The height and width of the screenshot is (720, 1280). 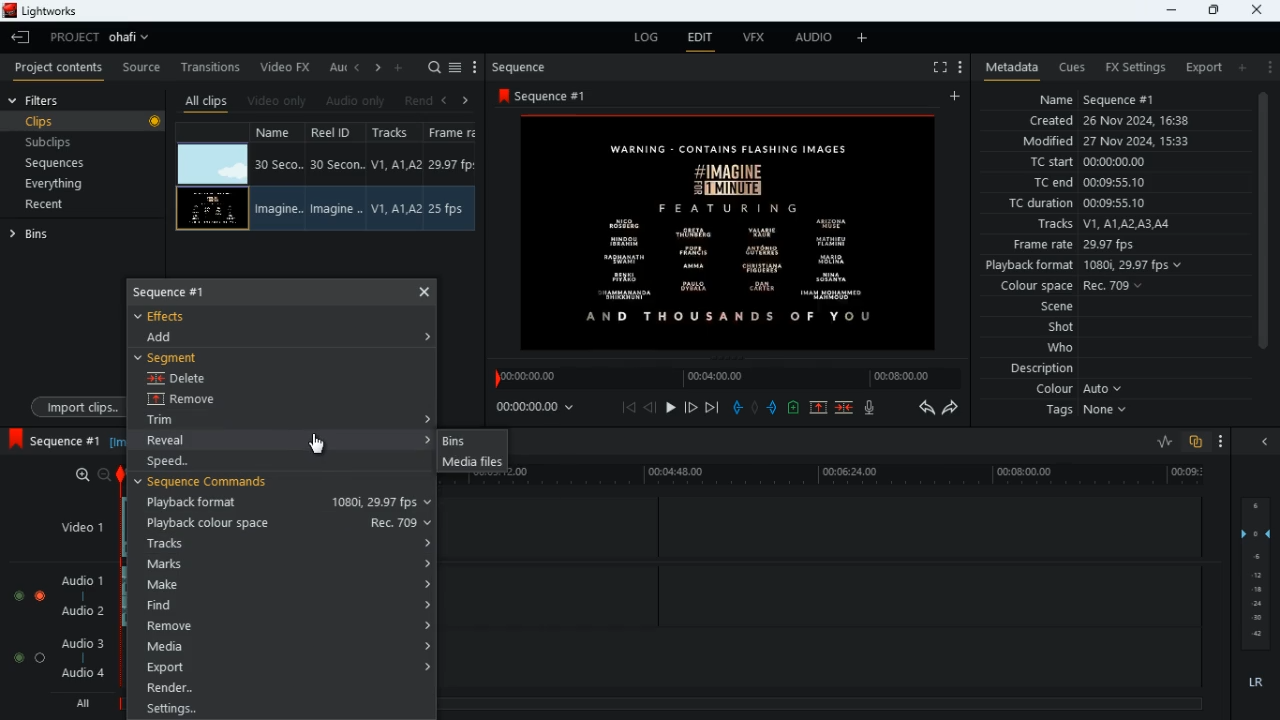 What do you see at coordinates (70, 163) in the screenshot?
I see `sequences` at bounding box center [70, 163].